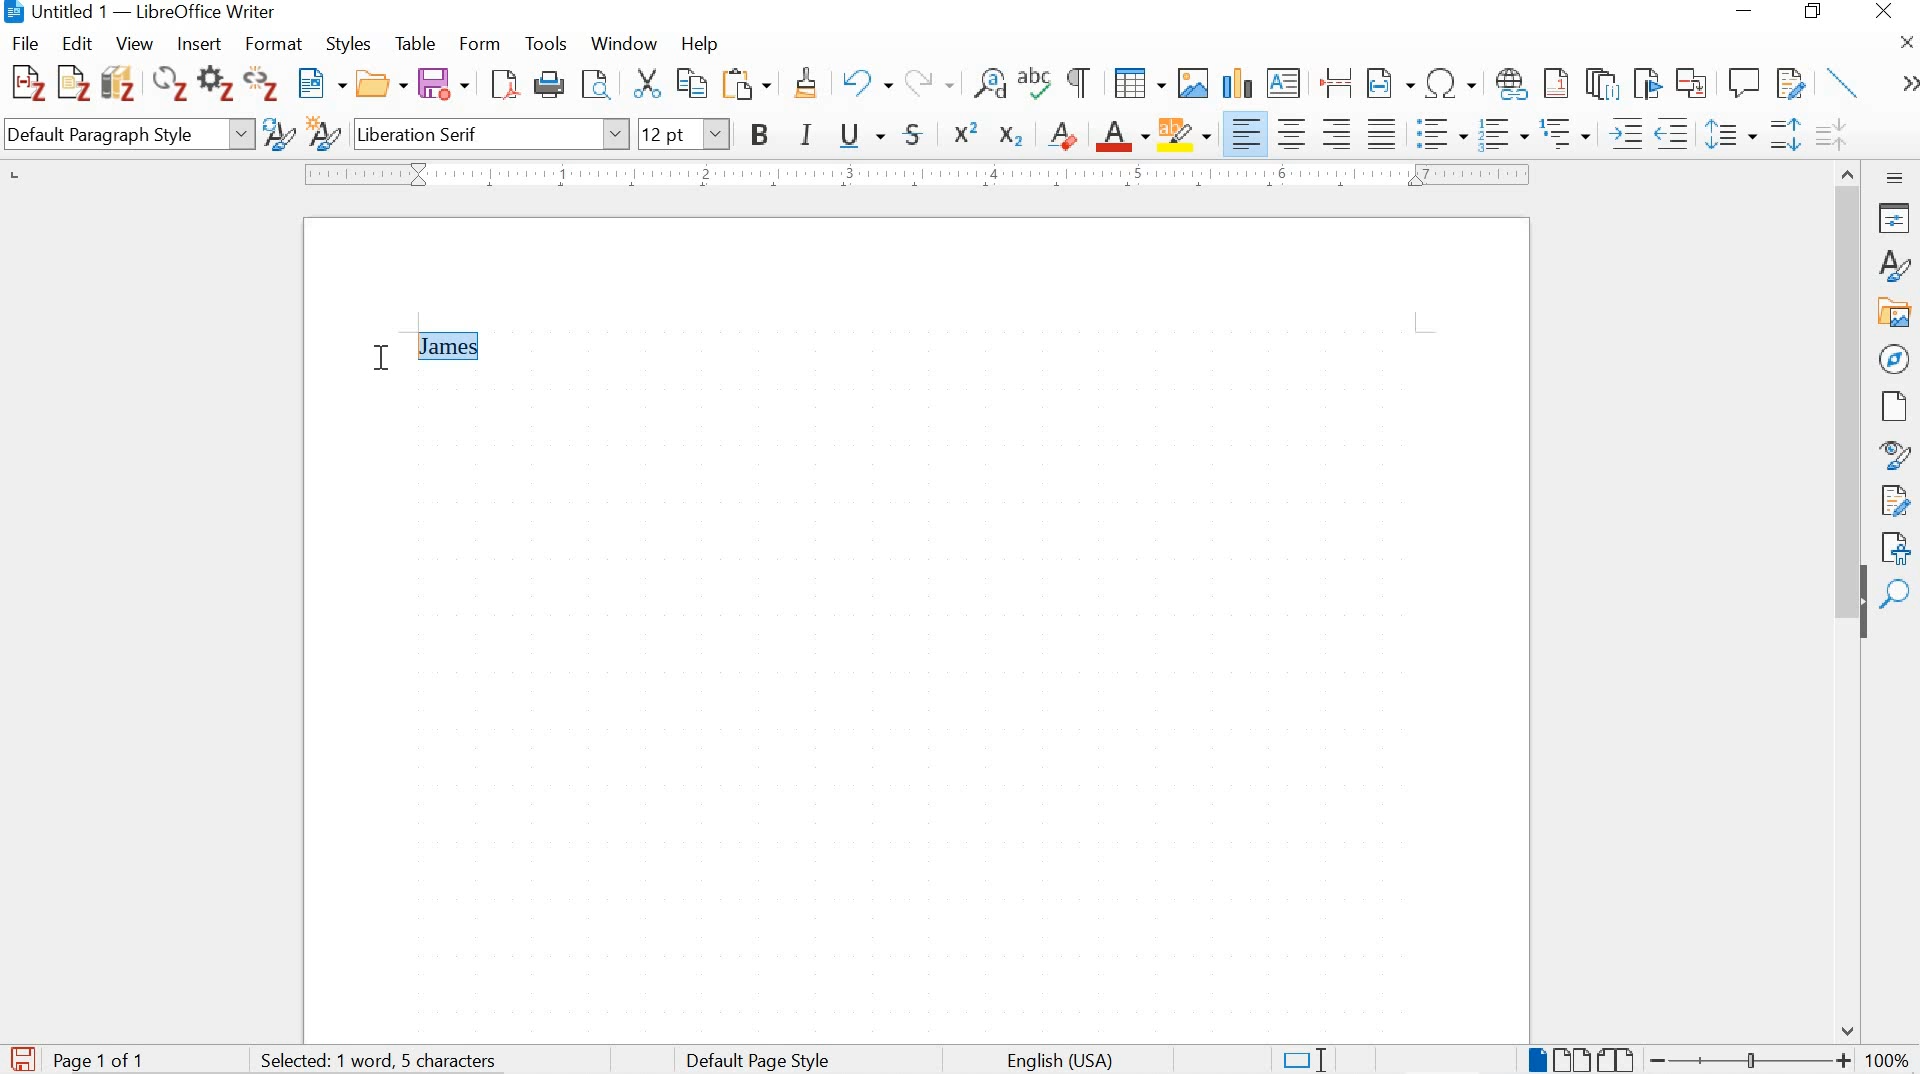 The height and width of the screenshot is (1074, 1920). I want to click on increase paragraph spacing, so click(1784, 137).